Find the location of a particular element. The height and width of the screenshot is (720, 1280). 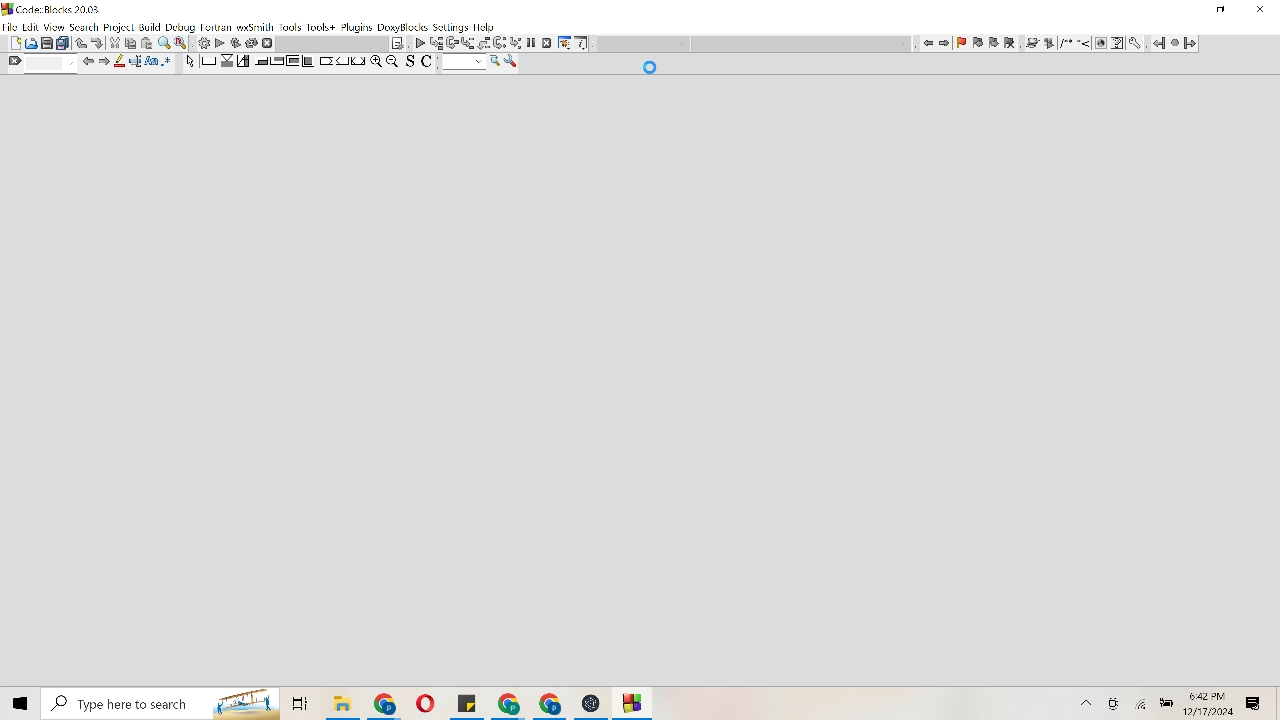

Debug is located at coordinates (180, 27).